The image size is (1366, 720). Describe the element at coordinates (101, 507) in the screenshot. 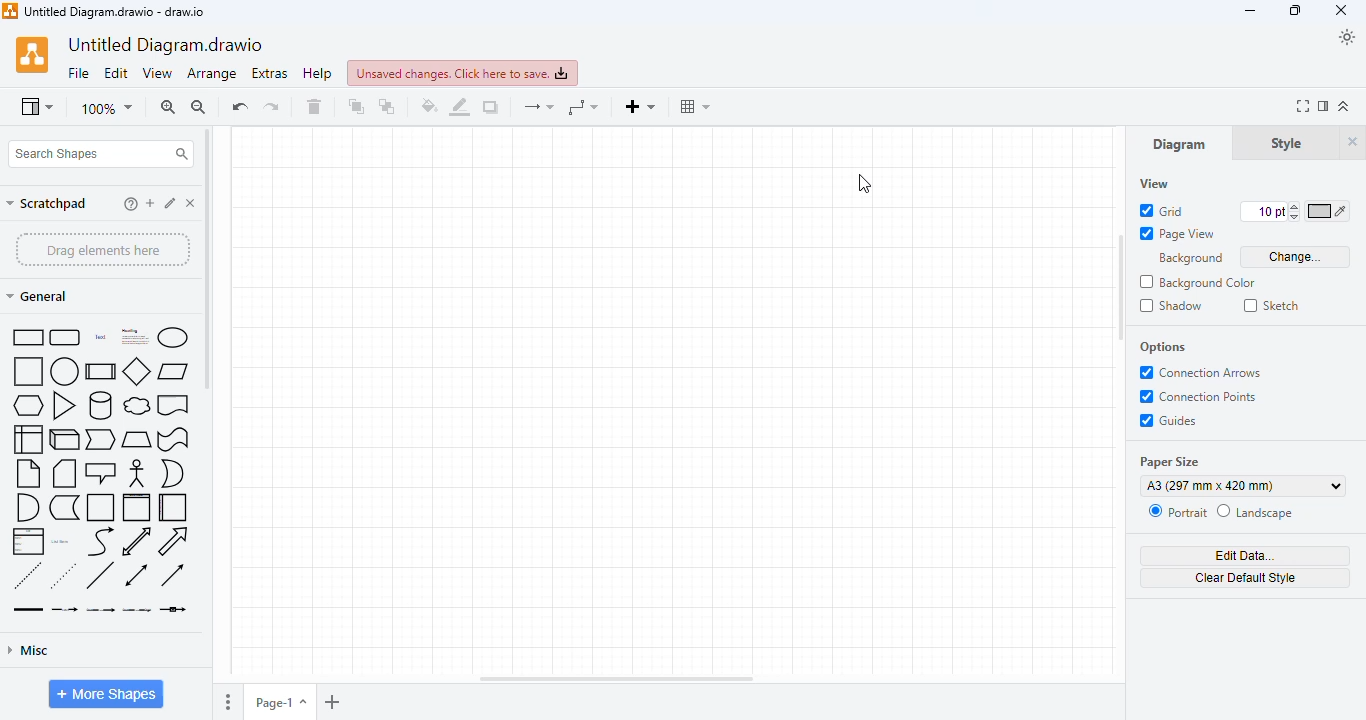

I see `container` at that location.